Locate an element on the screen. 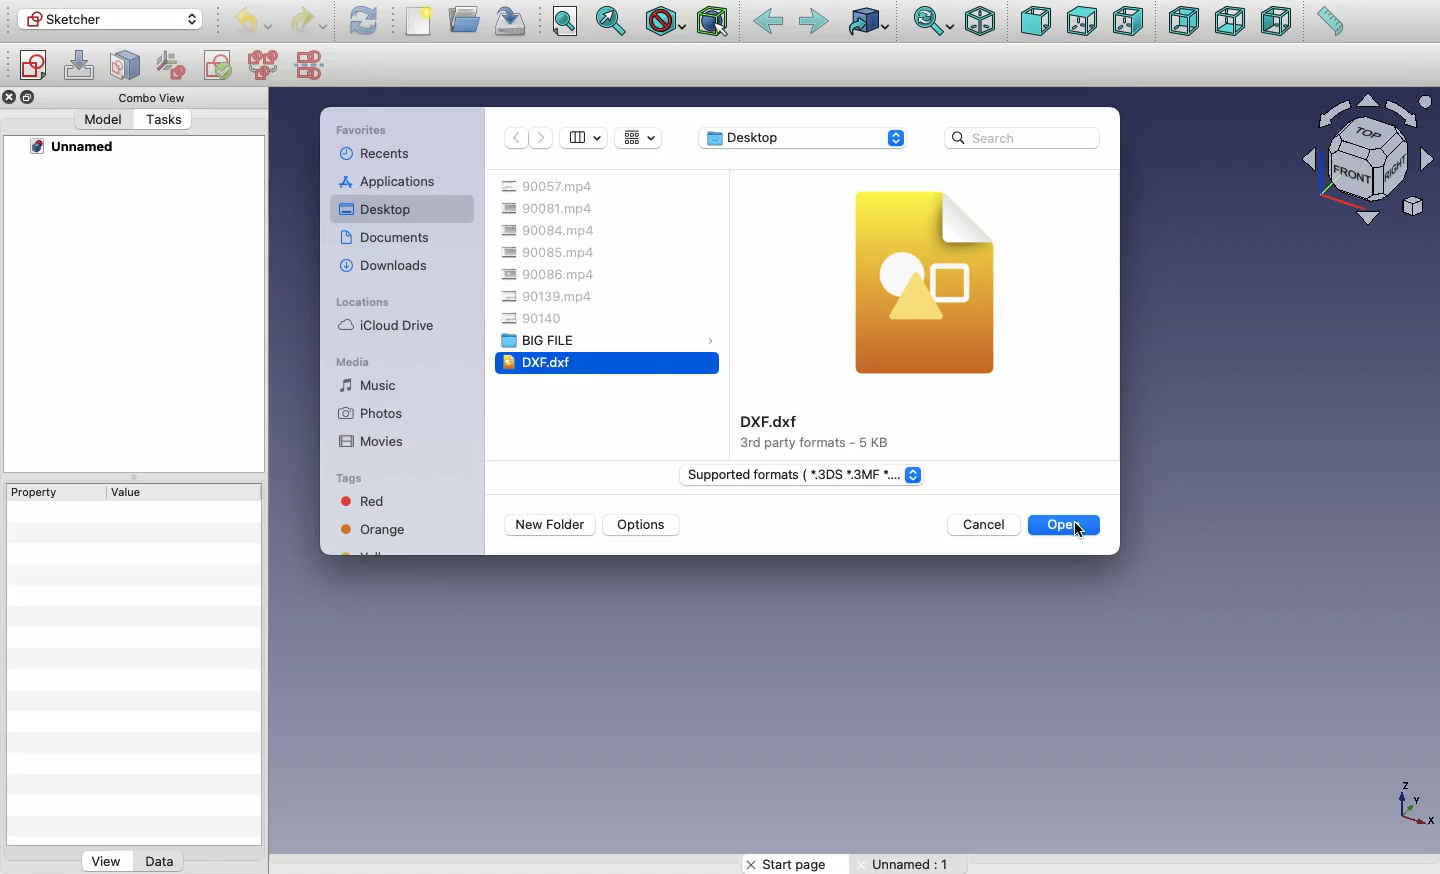 The width and height of the screenshot is (1440, 874). Tags is located at coordinates (350, 477).